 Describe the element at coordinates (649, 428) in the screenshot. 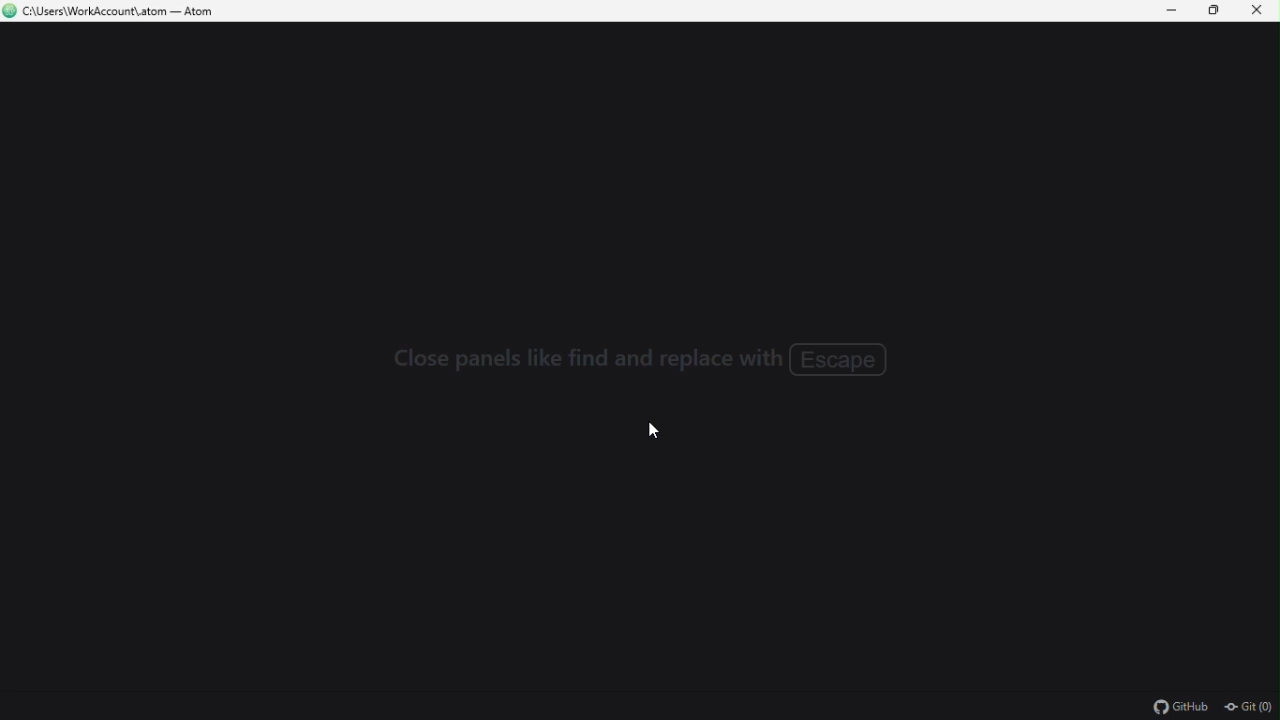

I see `cursor` at that location.